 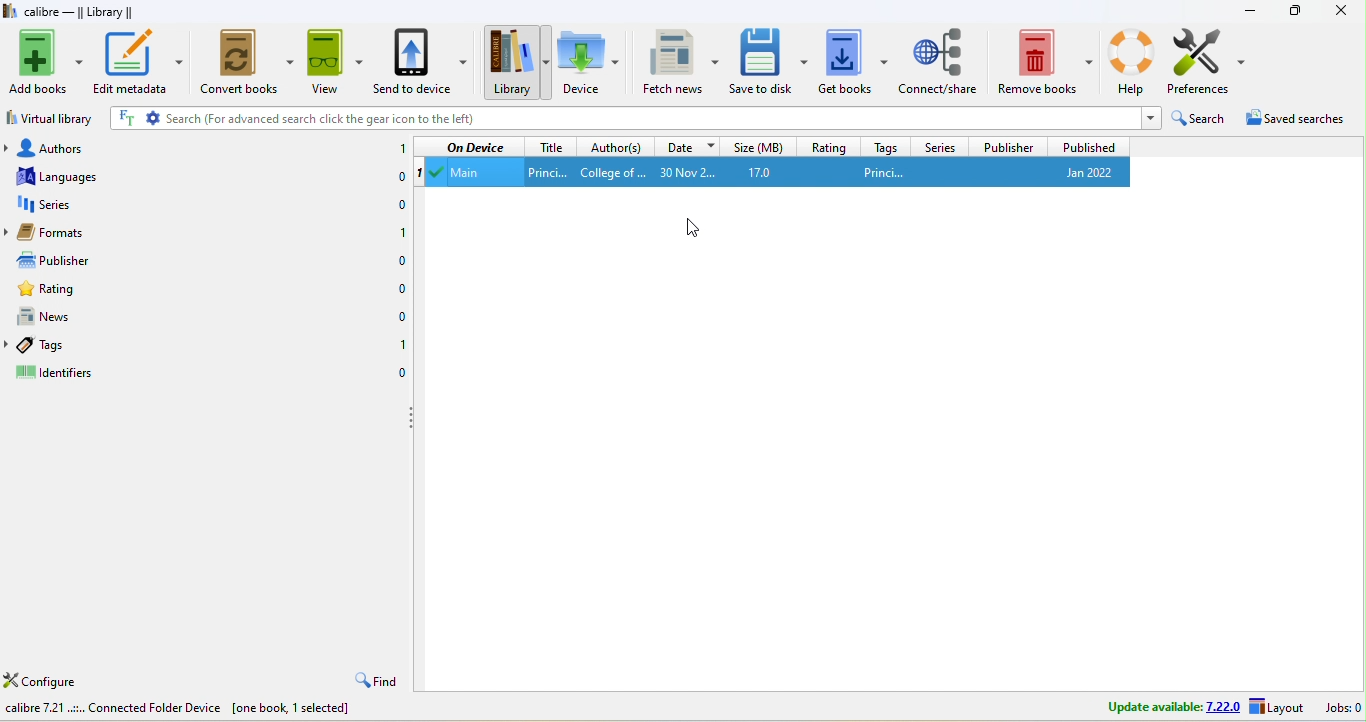 I want to click on close, so click(x=1340, y=11).